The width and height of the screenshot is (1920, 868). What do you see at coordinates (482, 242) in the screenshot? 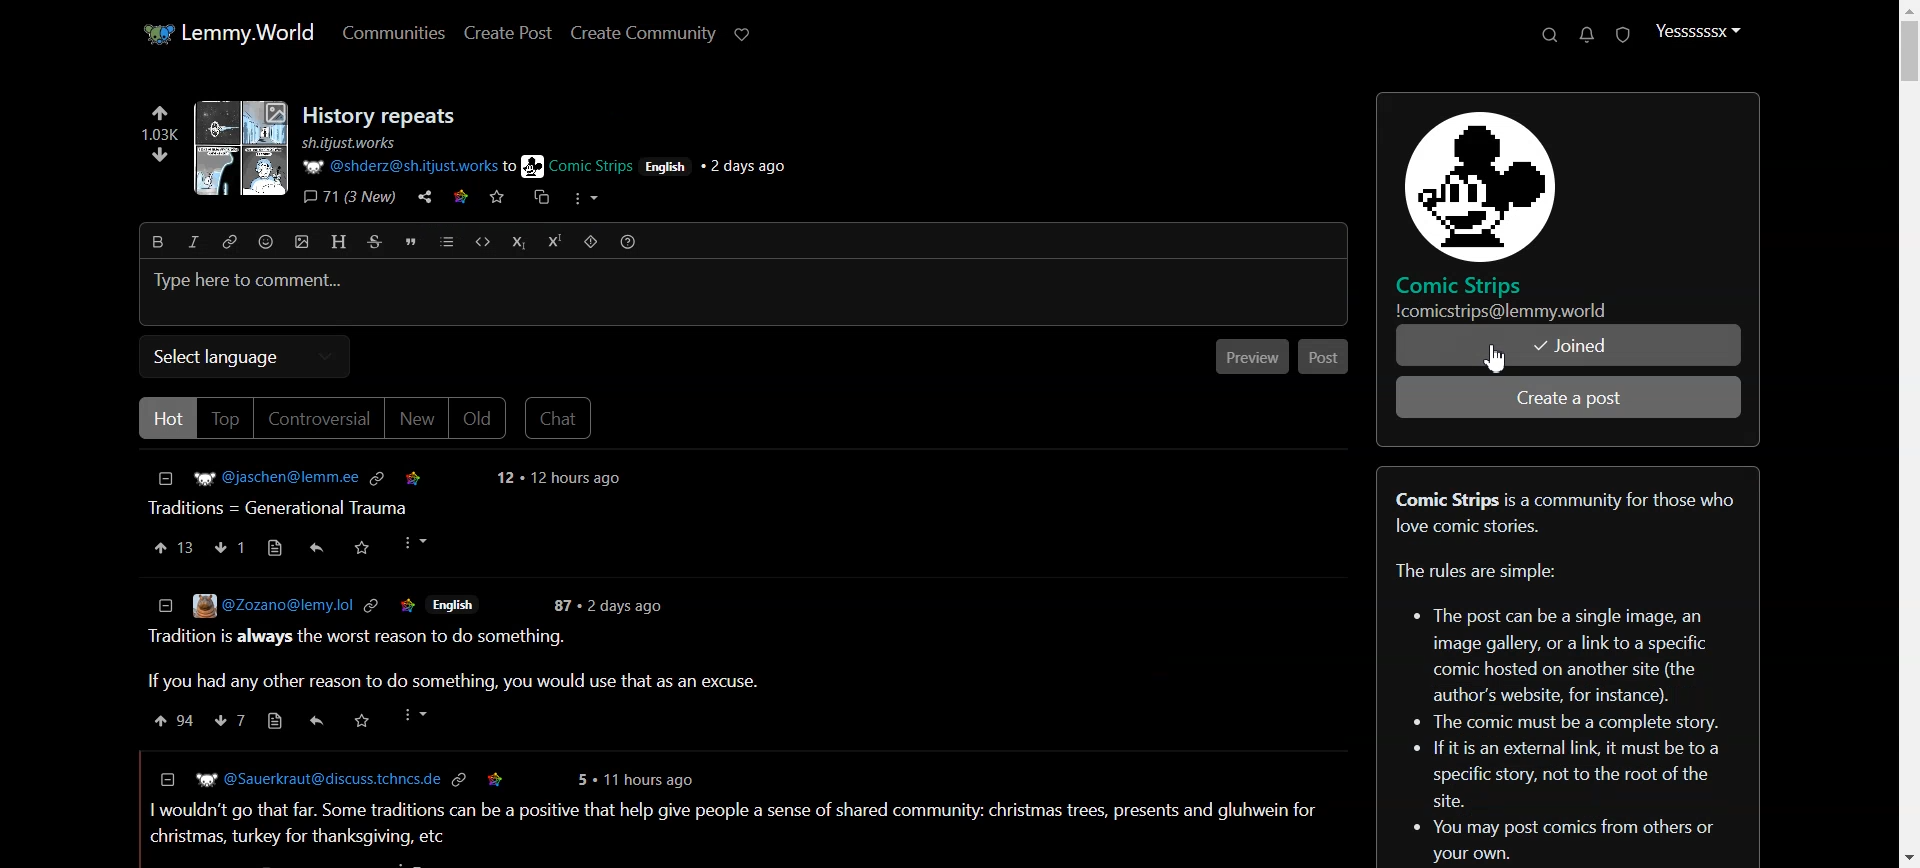
I see `Code` at bounding box center [482, 242].